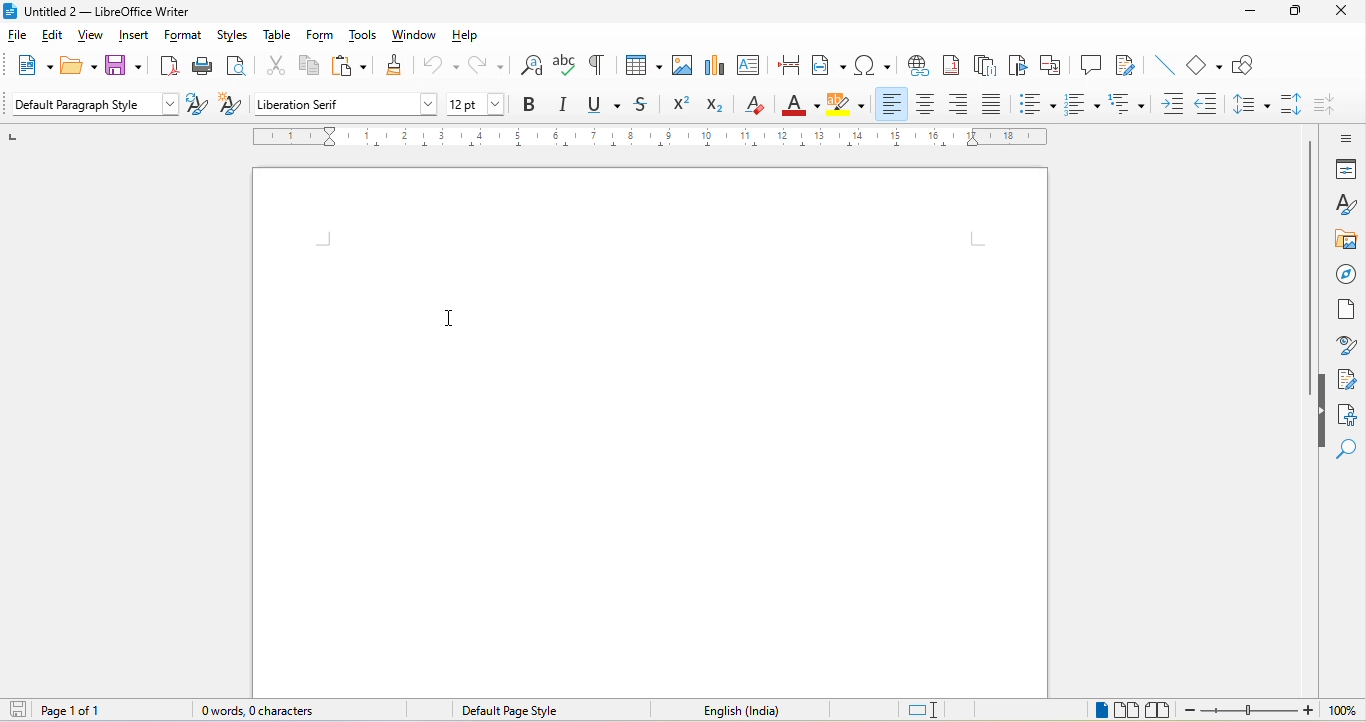 The height and width of the screenshot is (722, 1366). Describe the element at coordinates (1210, 104) in the screenshot. I see `decrease indent` at that location.